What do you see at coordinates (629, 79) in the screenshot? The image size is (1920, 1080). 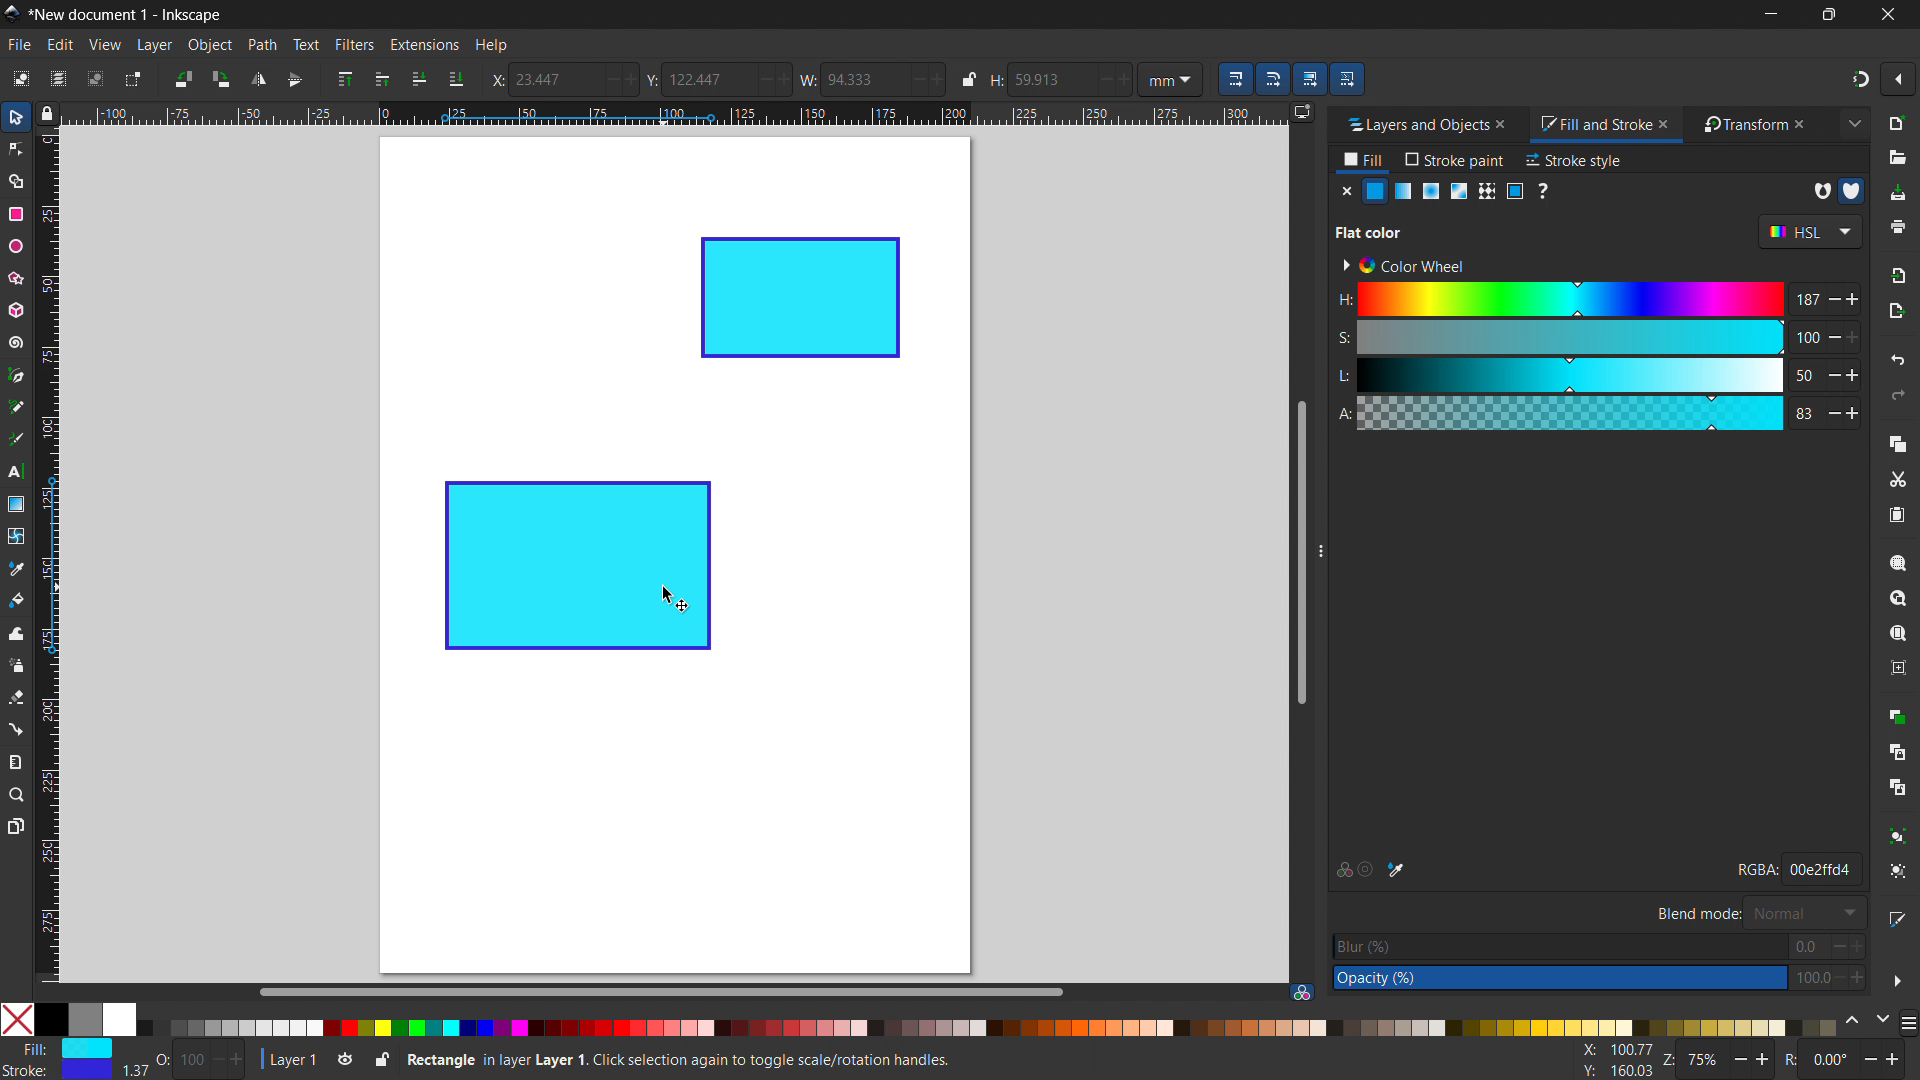 I see `Add/ increase` at bounding box center [629, 79].